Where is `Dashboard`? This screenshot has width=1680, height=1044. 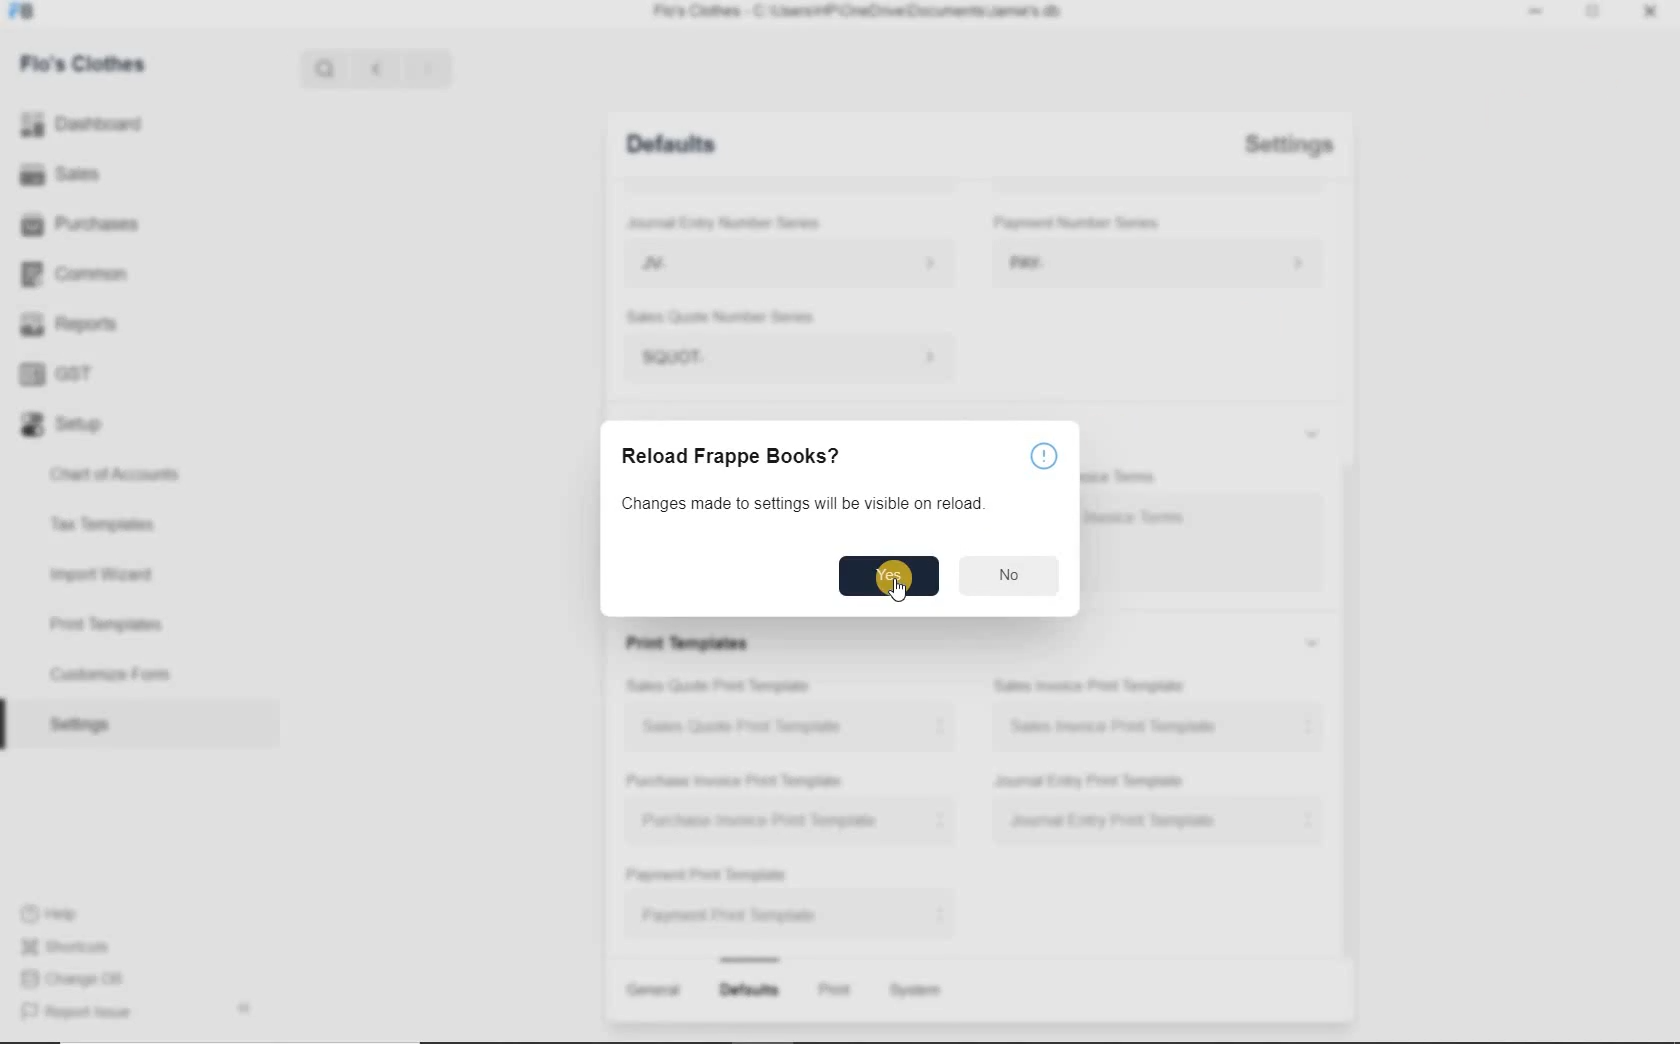 Dashboard is located at coordinates (87, 126).